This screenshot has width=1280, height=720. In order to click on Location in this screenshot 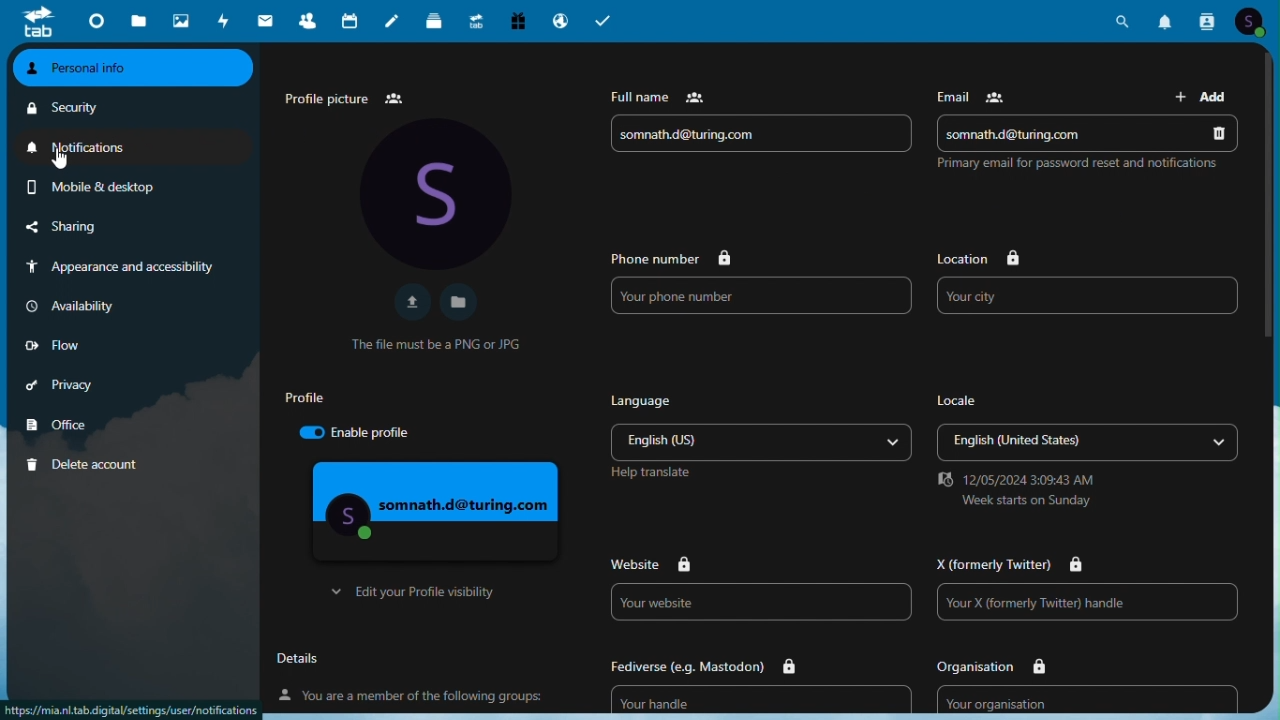, I will do `click(1089, 261)`.